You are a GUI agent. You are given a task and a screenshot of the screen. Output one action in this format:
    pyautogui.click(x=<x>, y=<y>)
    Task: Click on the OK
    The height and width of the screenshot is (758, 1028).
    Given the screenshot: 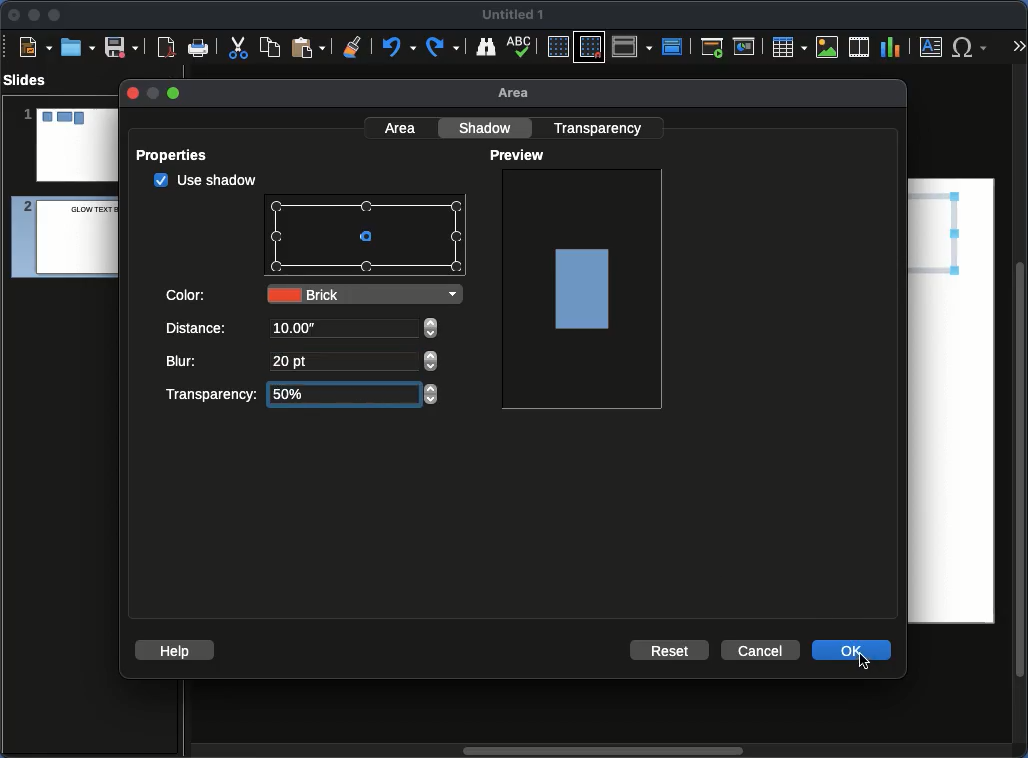 What is the action you would take?
    pyautogui.click(x=853, y=649)
    